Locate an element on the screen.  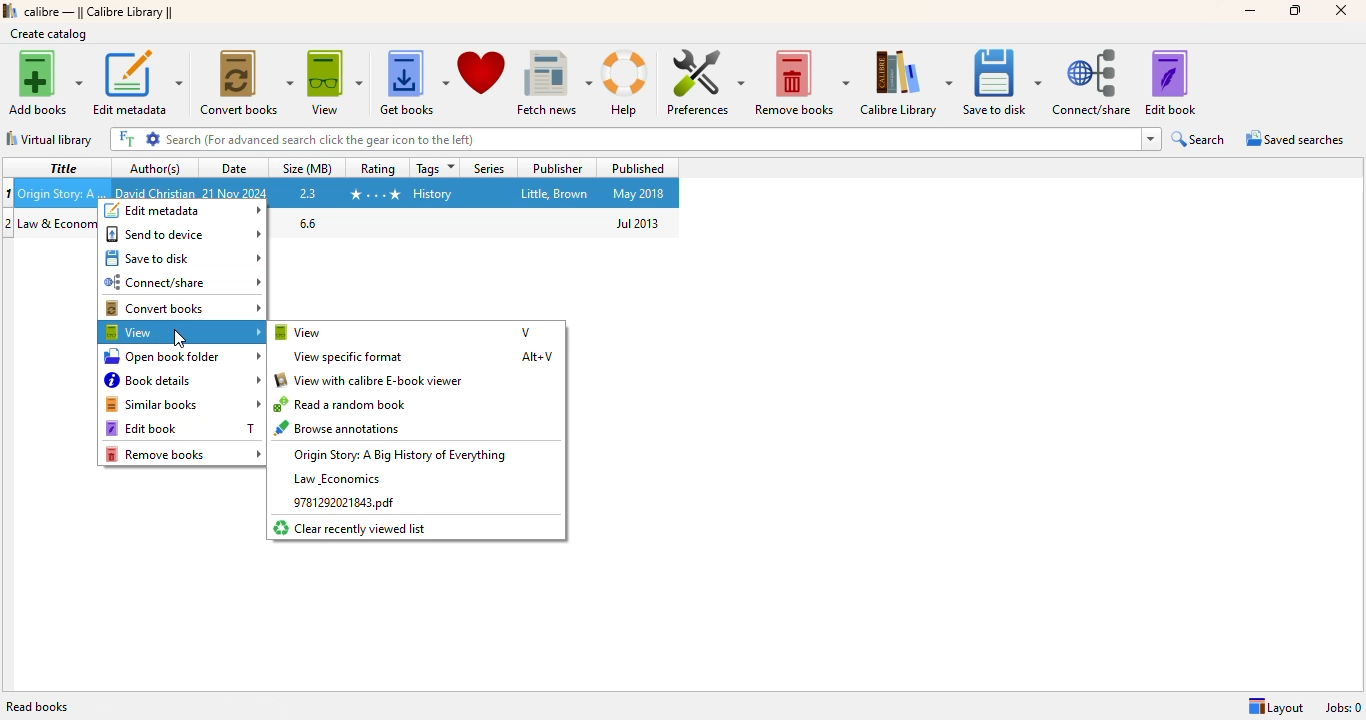
size in mbs is located at coordinates (307, 222).